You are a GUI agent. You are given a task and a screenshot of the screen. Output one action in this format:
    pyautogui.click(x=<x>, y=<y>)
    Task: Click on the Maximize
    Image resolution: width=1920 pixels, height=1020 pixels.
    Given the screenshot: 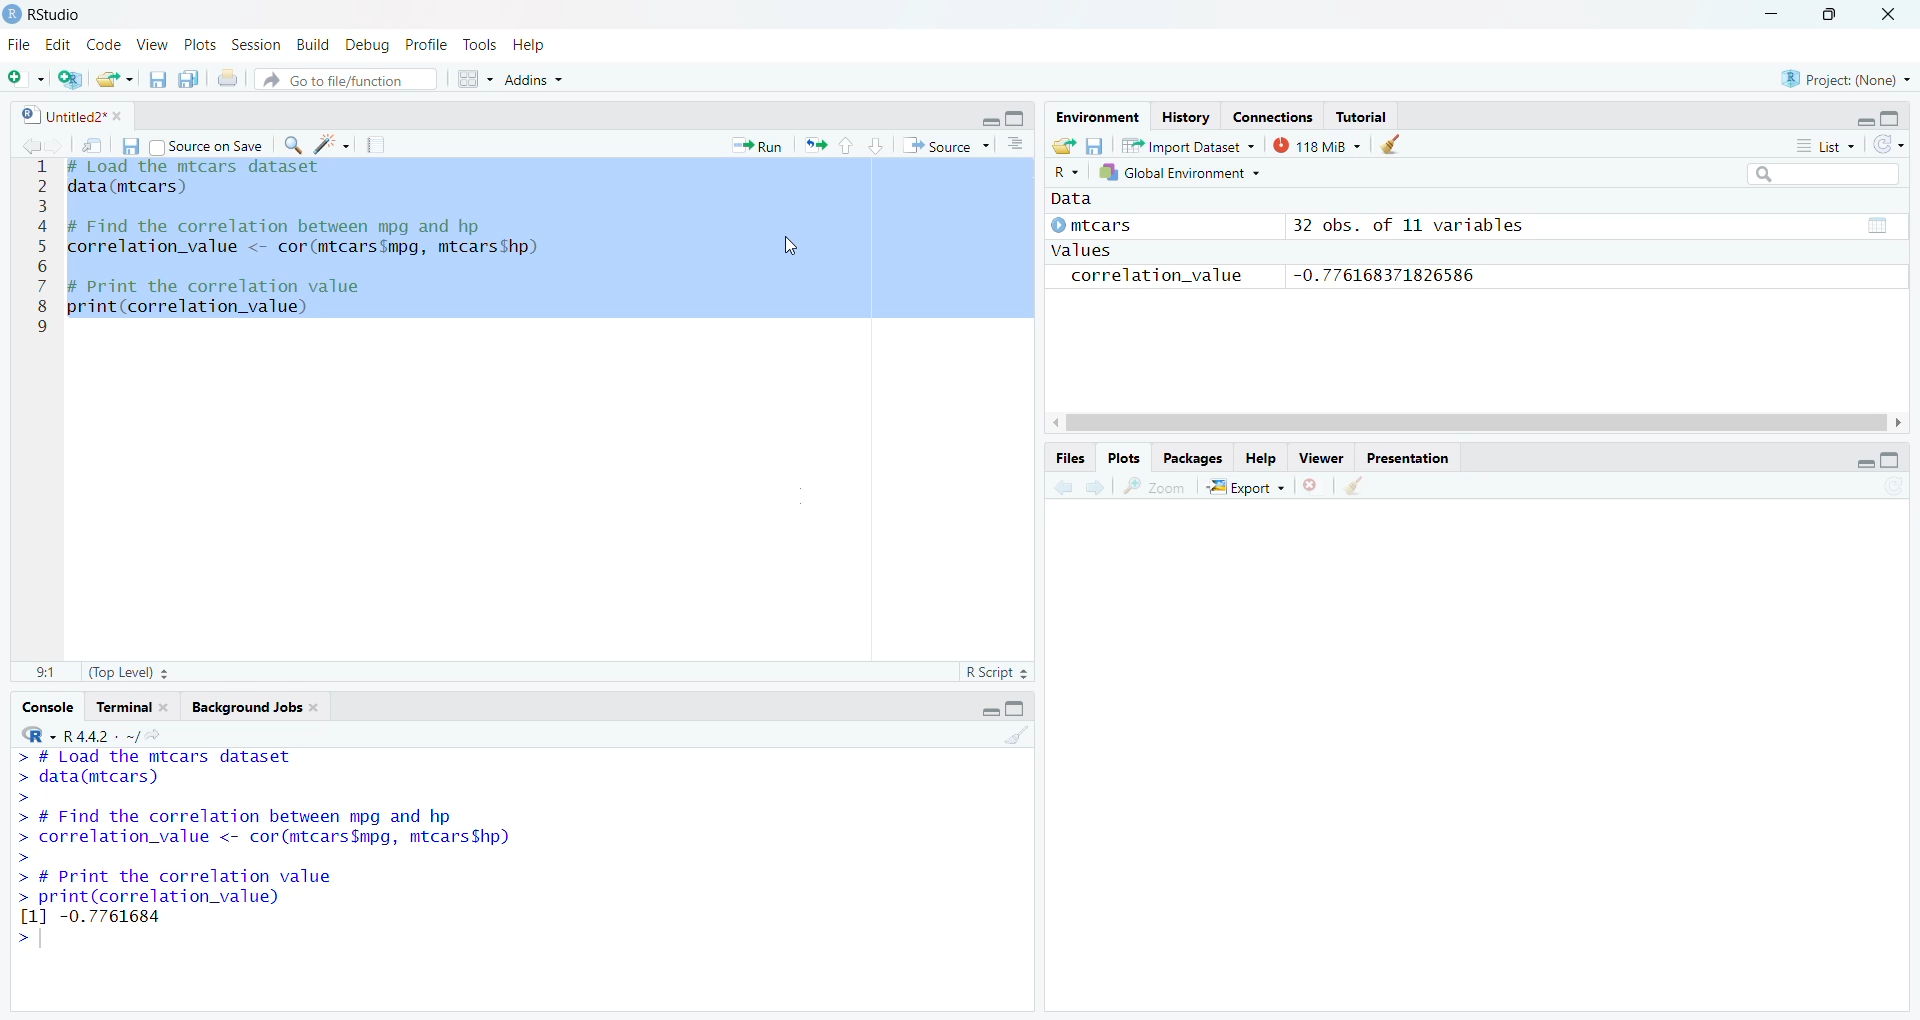 What is the action you would take?
    pyautogui.click(x=1020, y=708)
    